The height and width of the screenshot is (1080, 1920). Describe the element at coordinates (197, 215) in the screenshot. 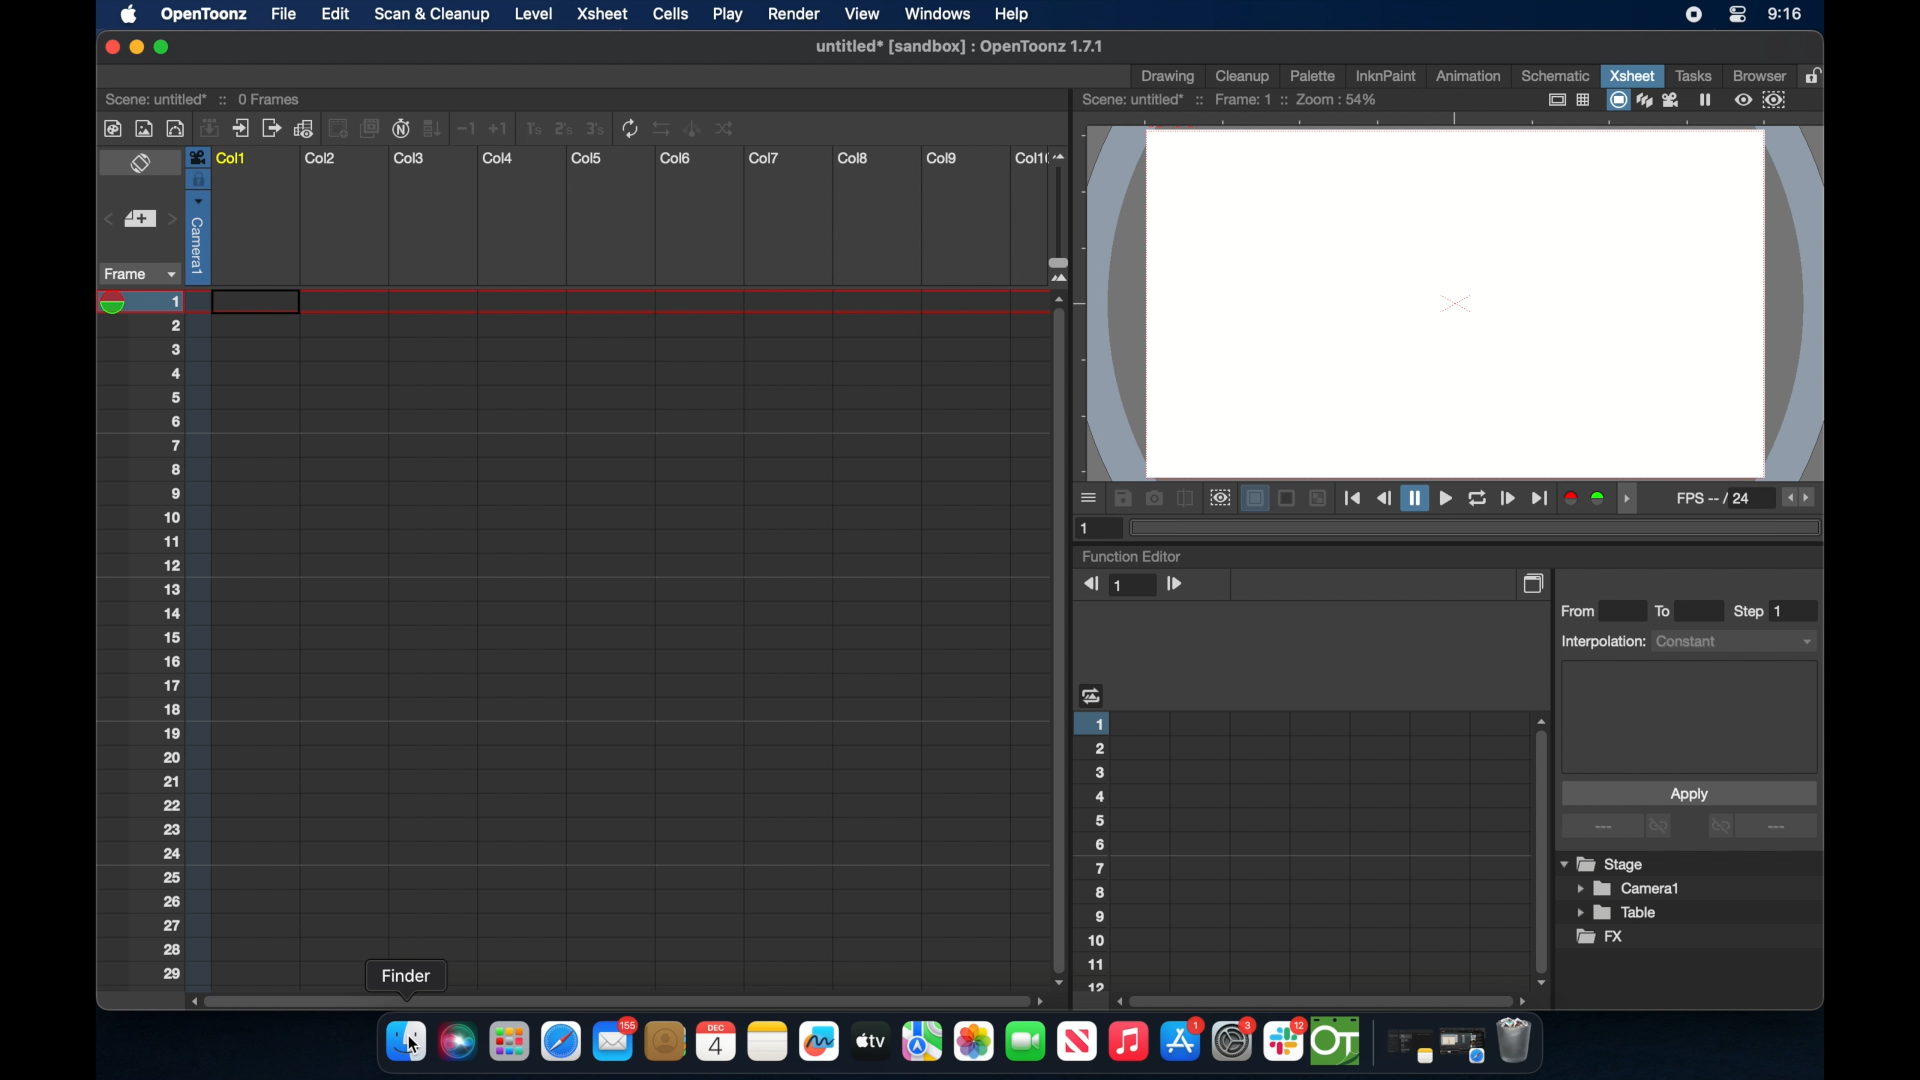

I see `column selected` at that location.